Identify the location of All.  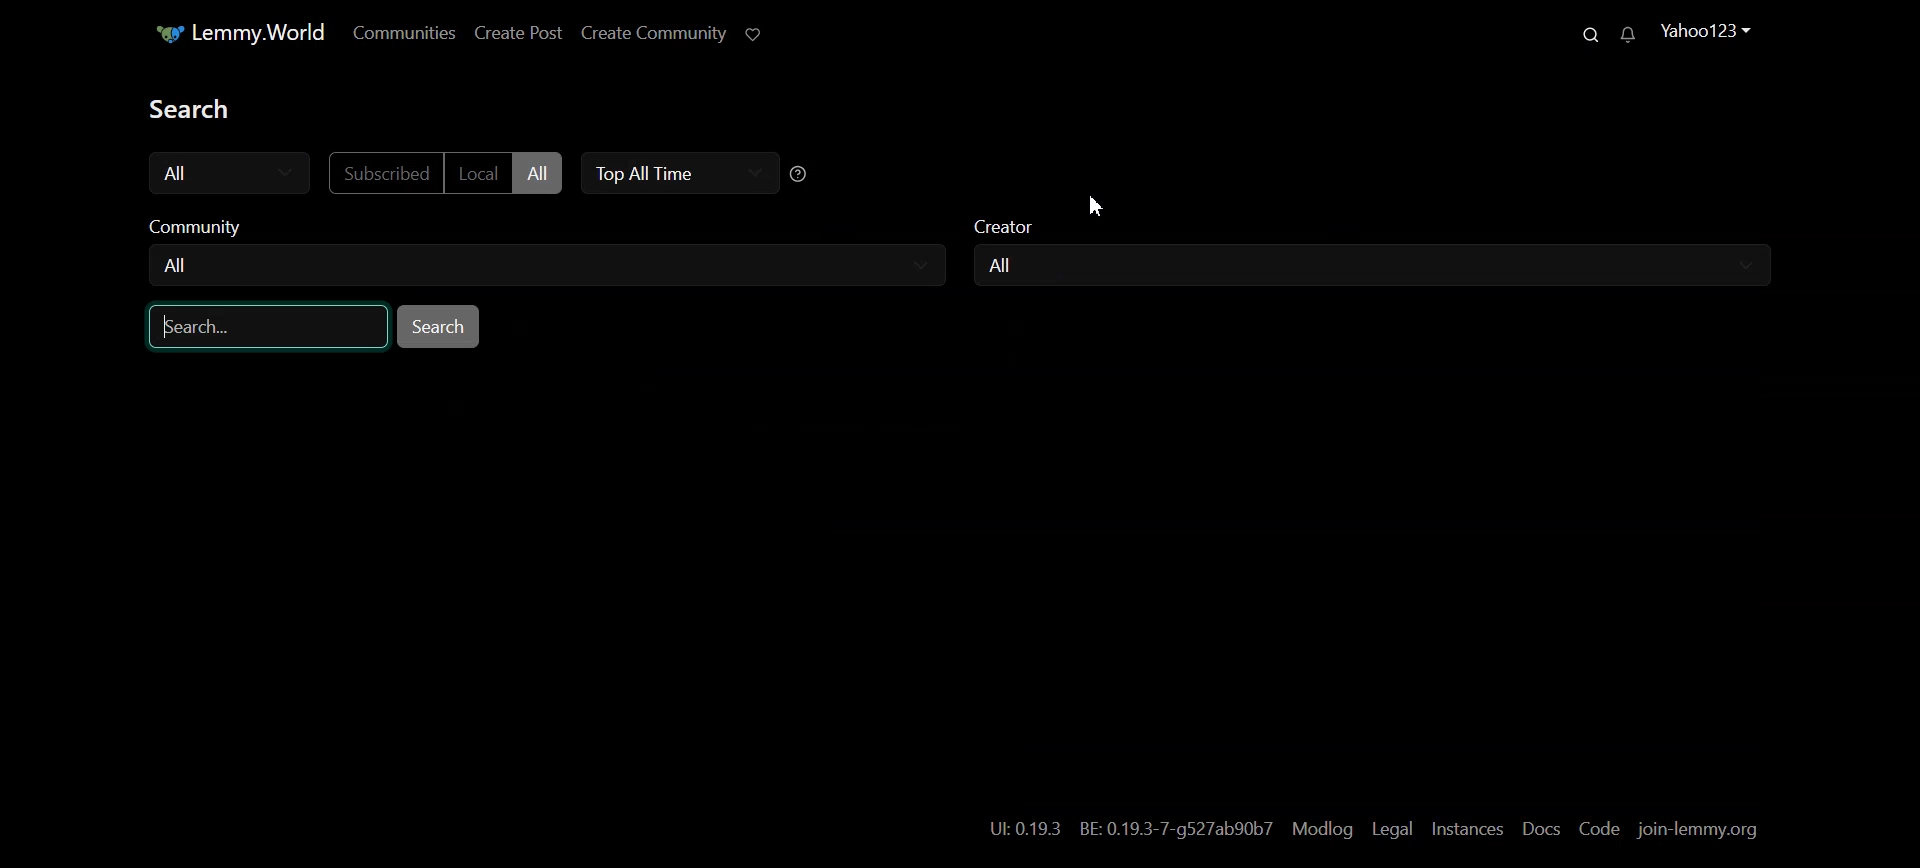
(179, 265).